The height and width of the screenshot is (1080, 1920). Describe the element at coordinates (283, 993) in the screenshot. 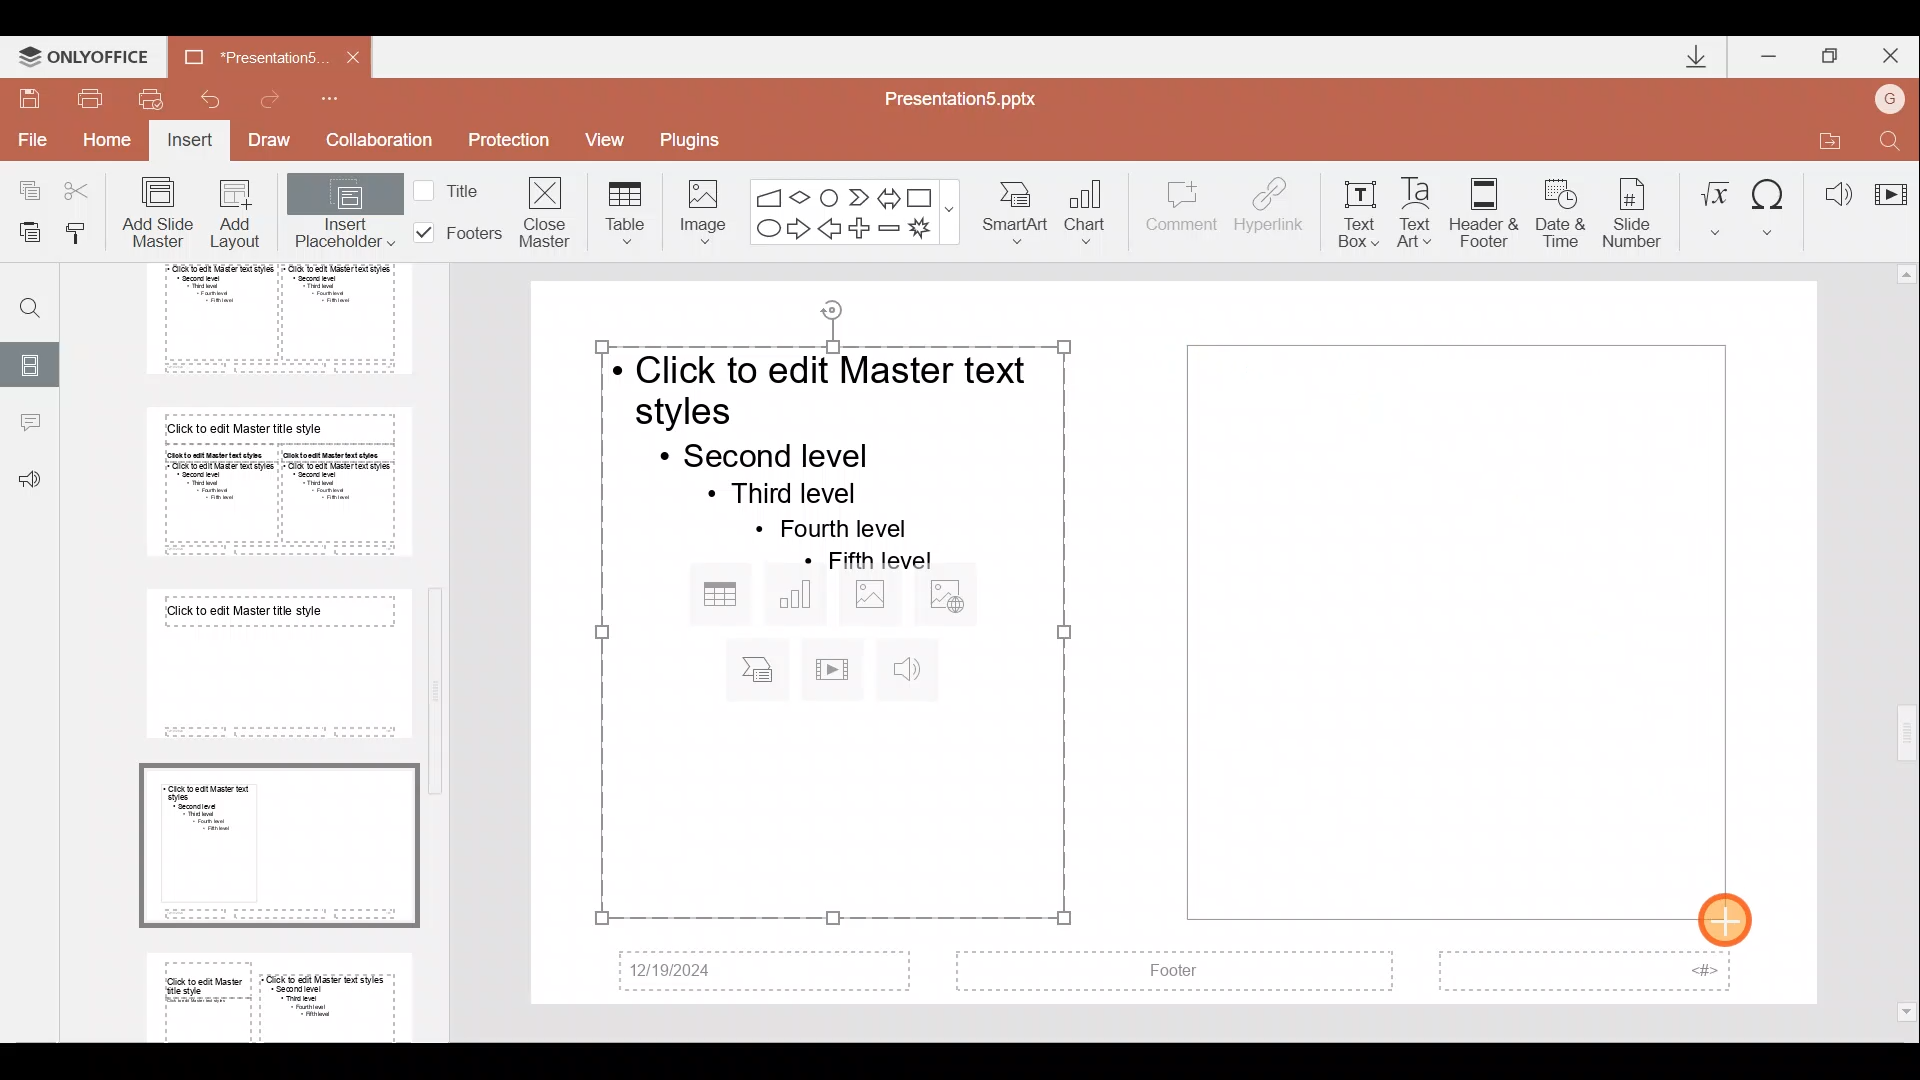

I see `Slide 9` at that location.